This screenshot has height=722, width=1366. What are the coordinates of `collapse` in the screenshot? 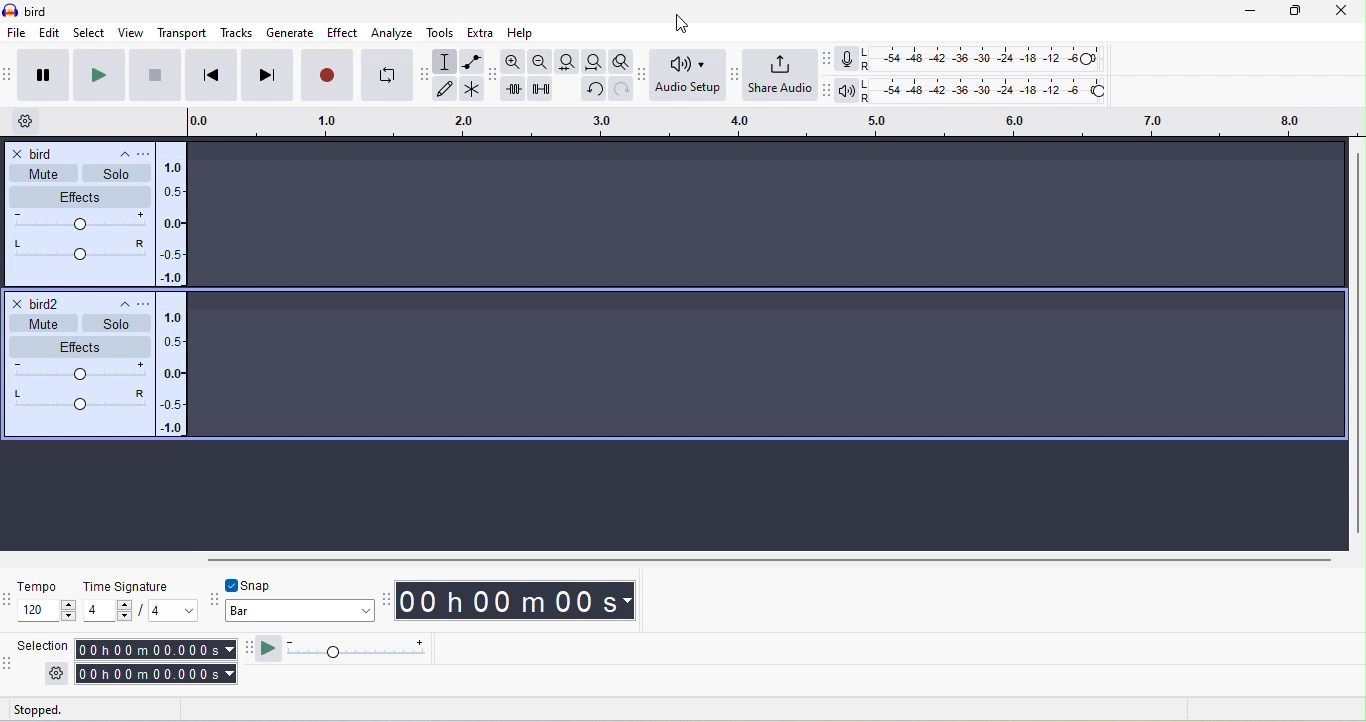 It's located at (112, 152).